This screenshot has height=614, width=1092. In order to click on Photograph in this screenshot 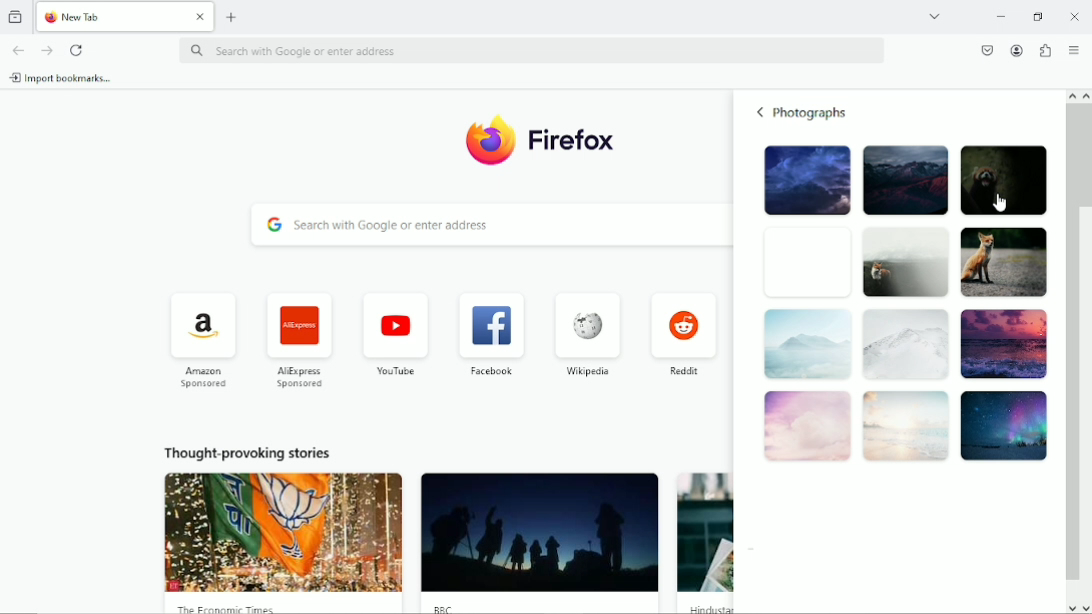, I will do `click(904, 346)`.